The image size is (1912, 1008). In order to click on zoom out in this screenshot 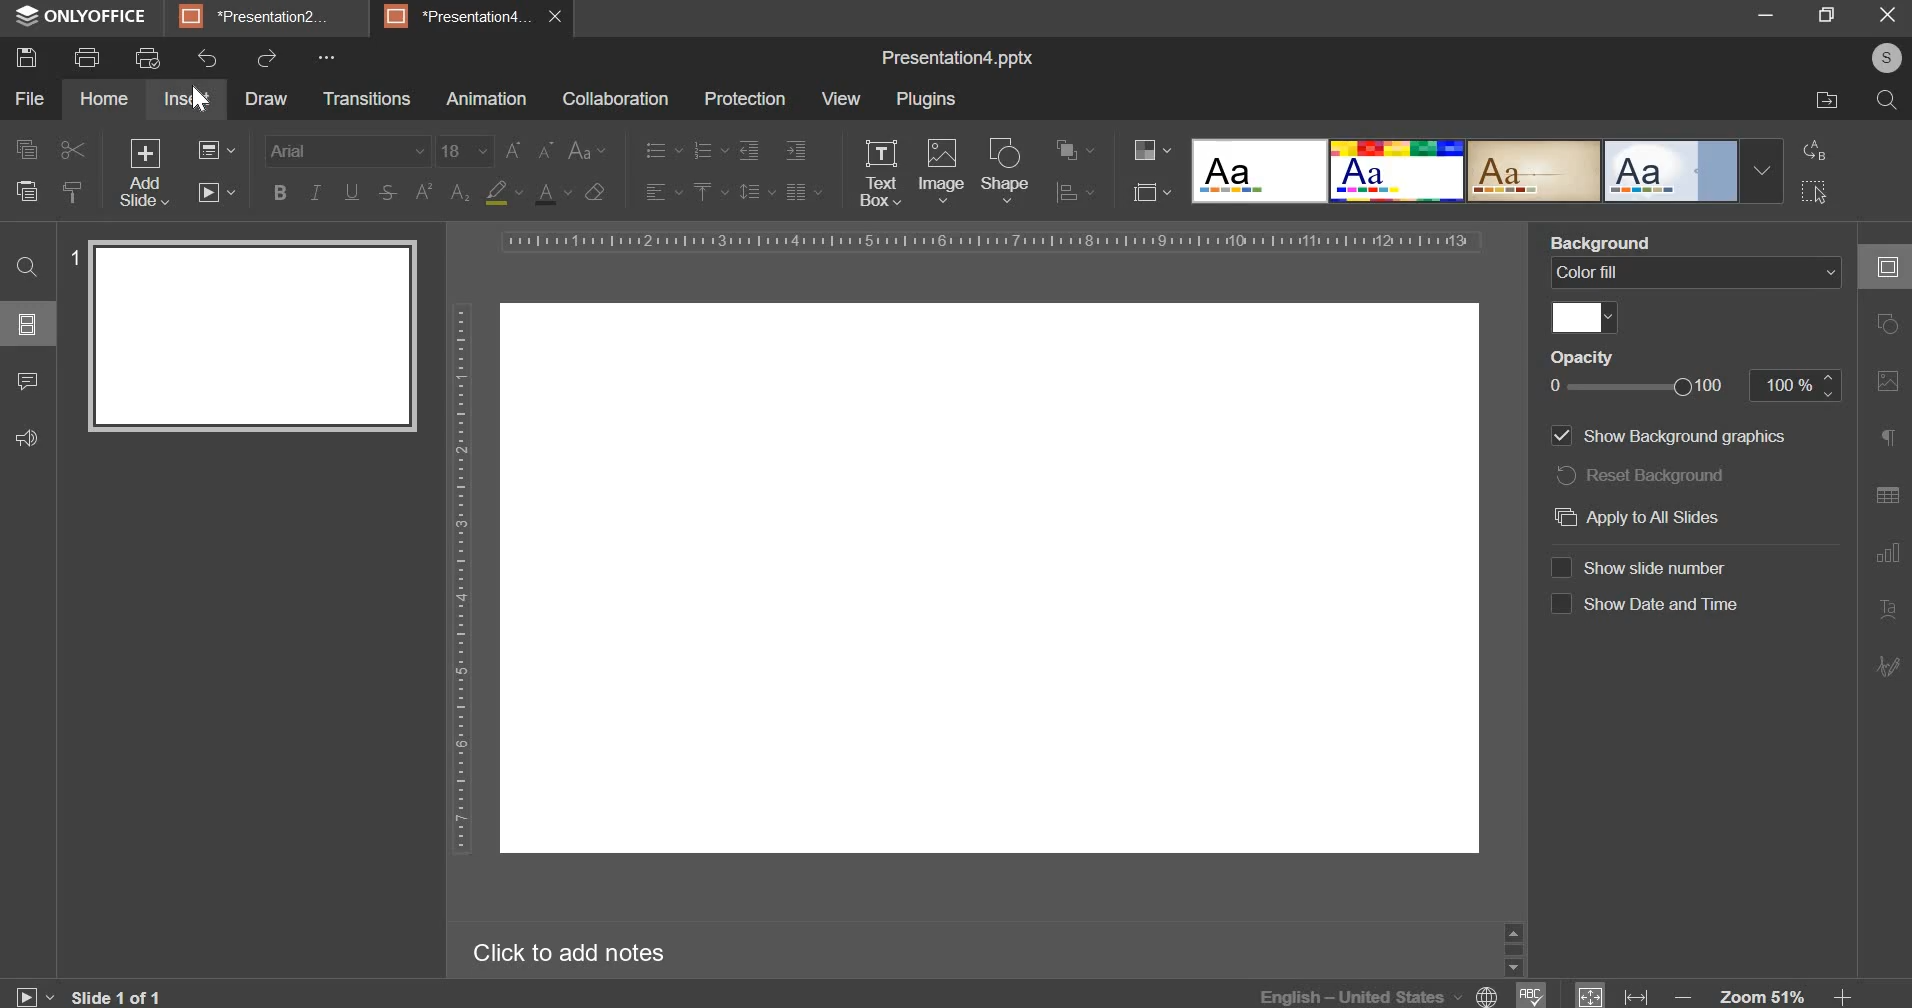, I will do `click(1683, 996)`.